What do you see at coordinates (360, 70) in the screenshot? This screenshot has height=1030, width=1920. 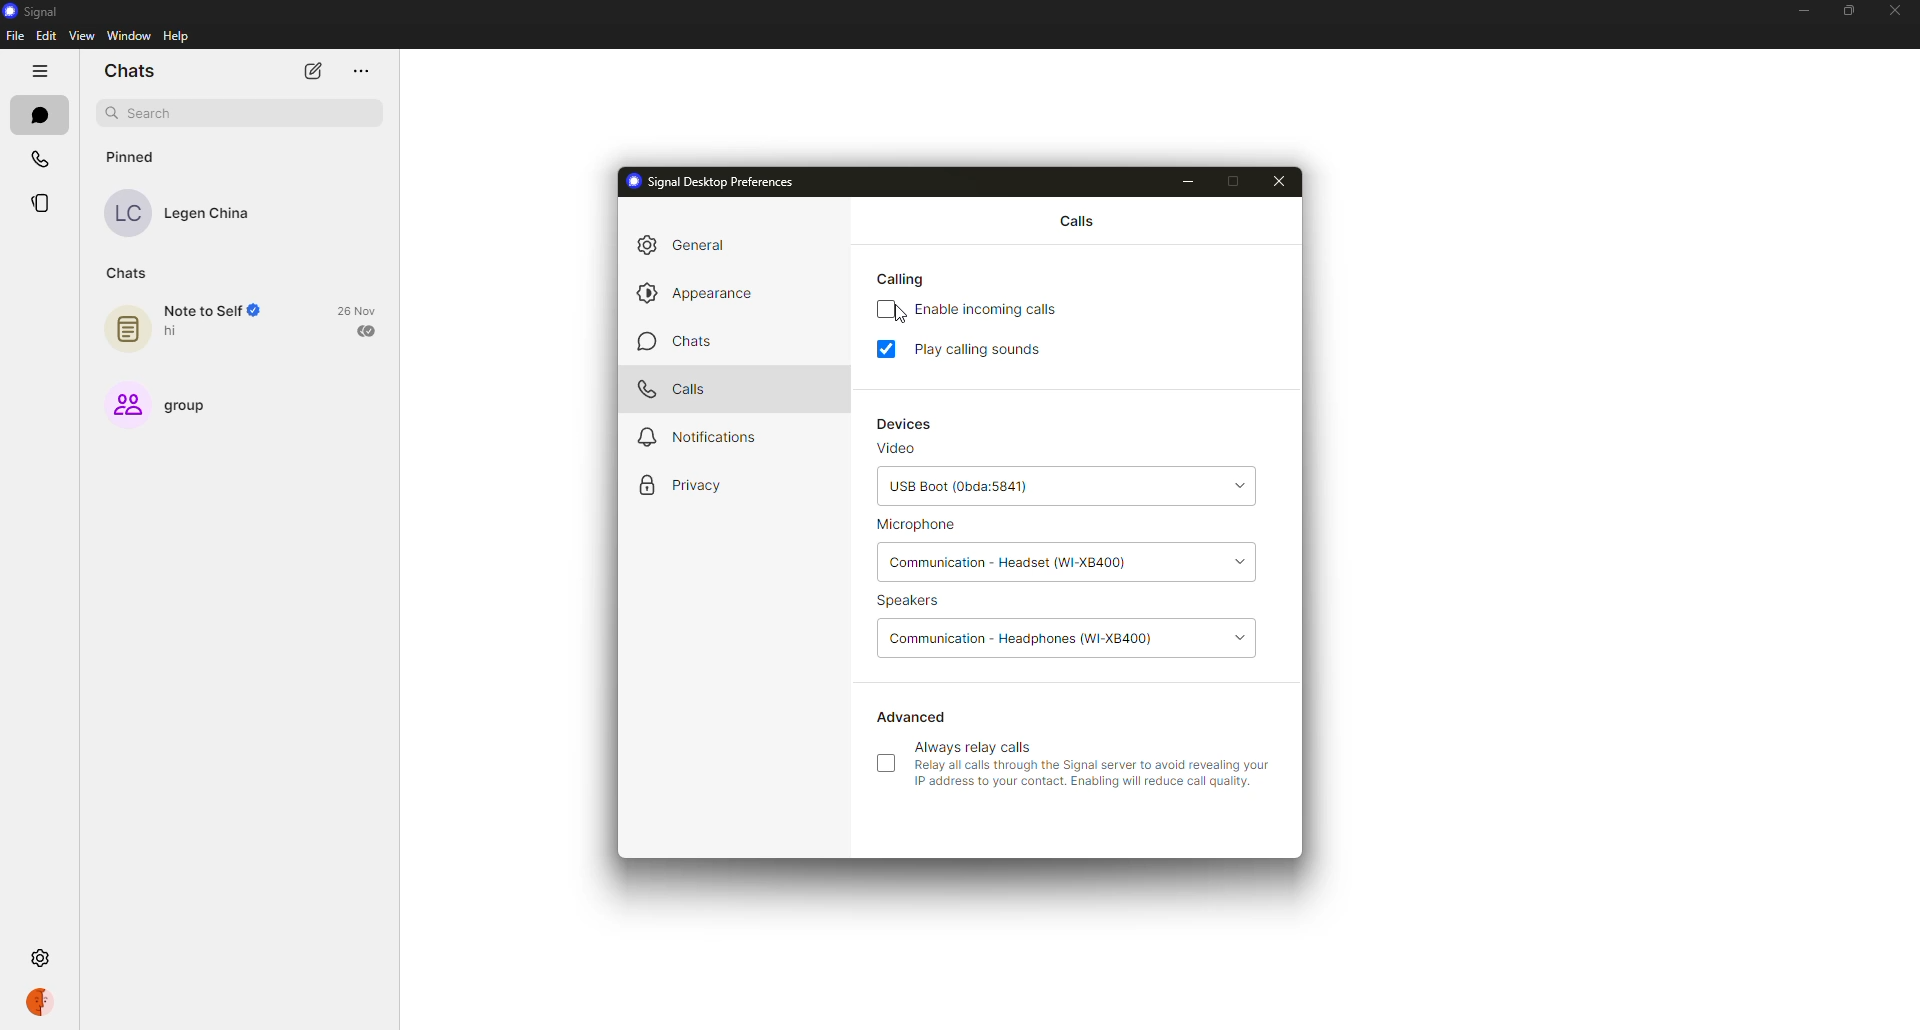 I see `more` at bounding box center [360, 70].